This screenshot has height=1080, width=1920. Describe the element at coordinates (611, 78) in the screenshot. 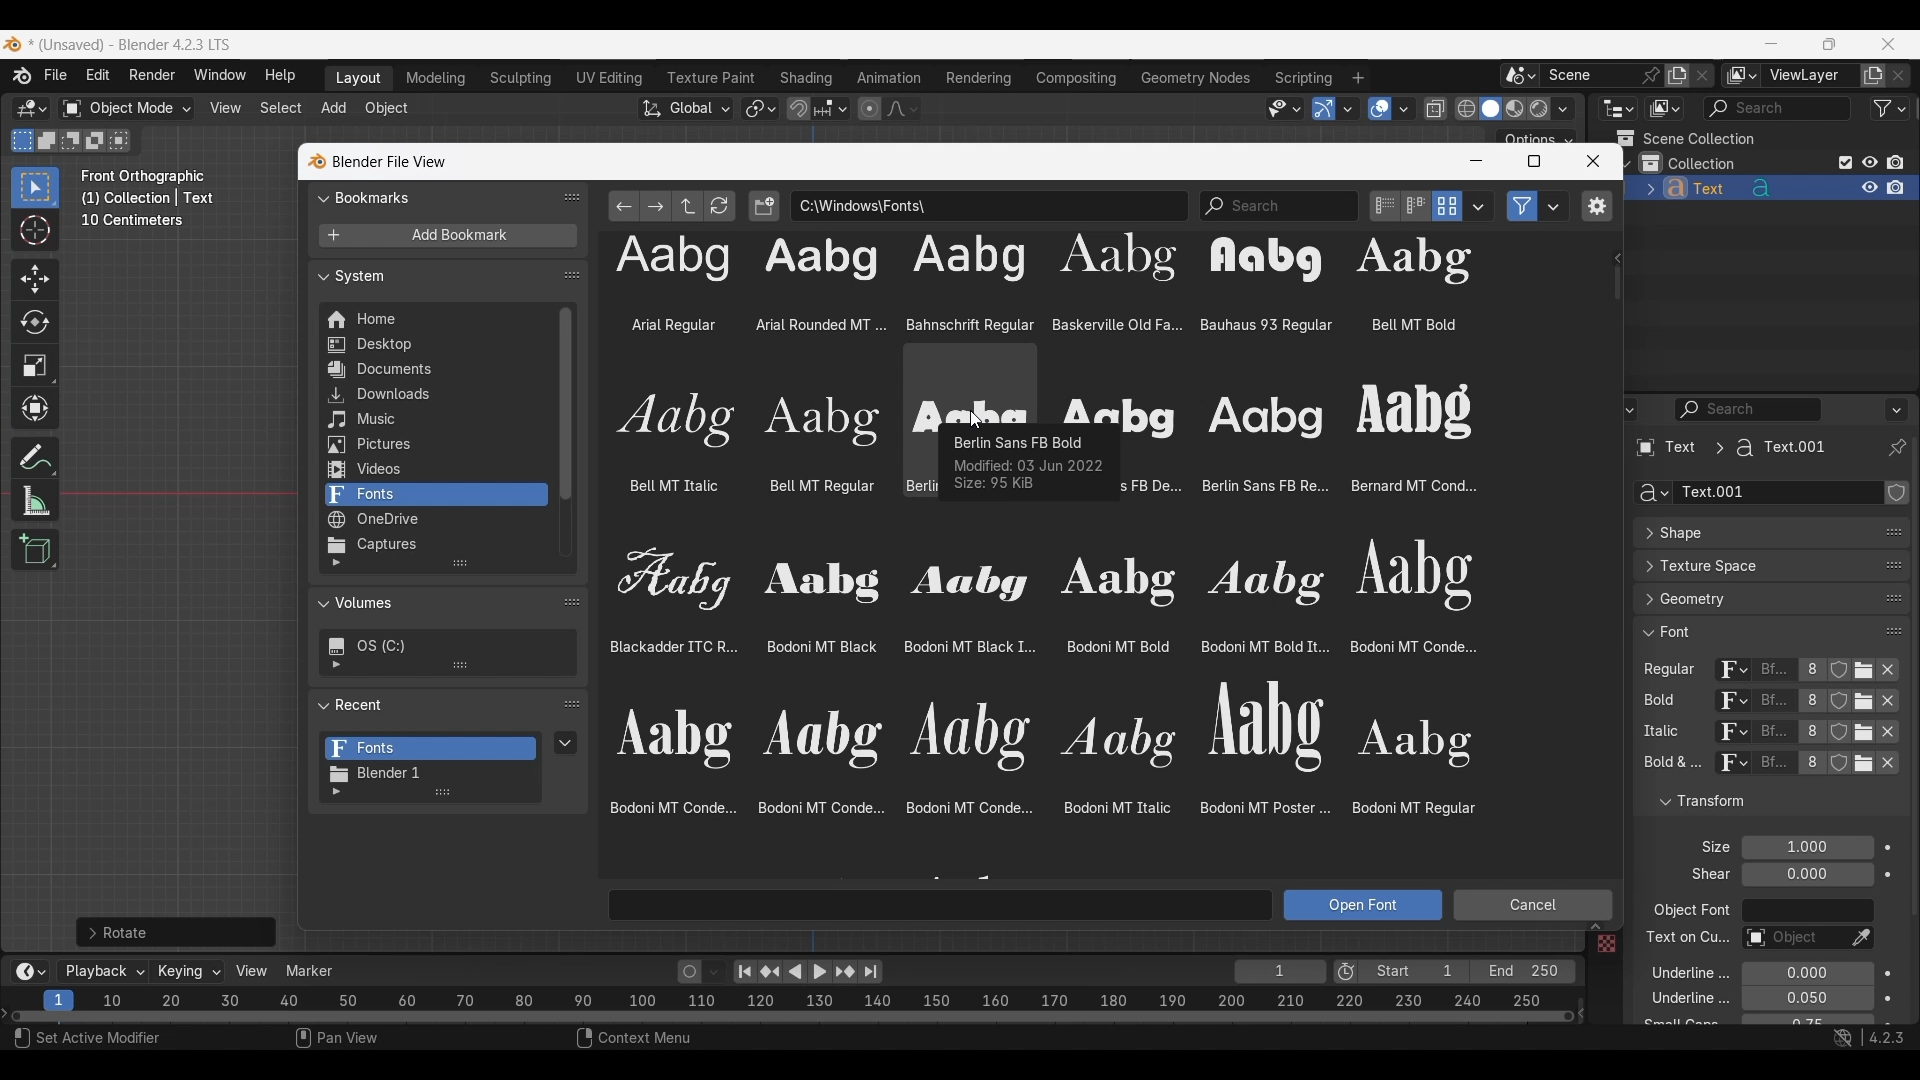

I see `UV Editing workspace` at that location.